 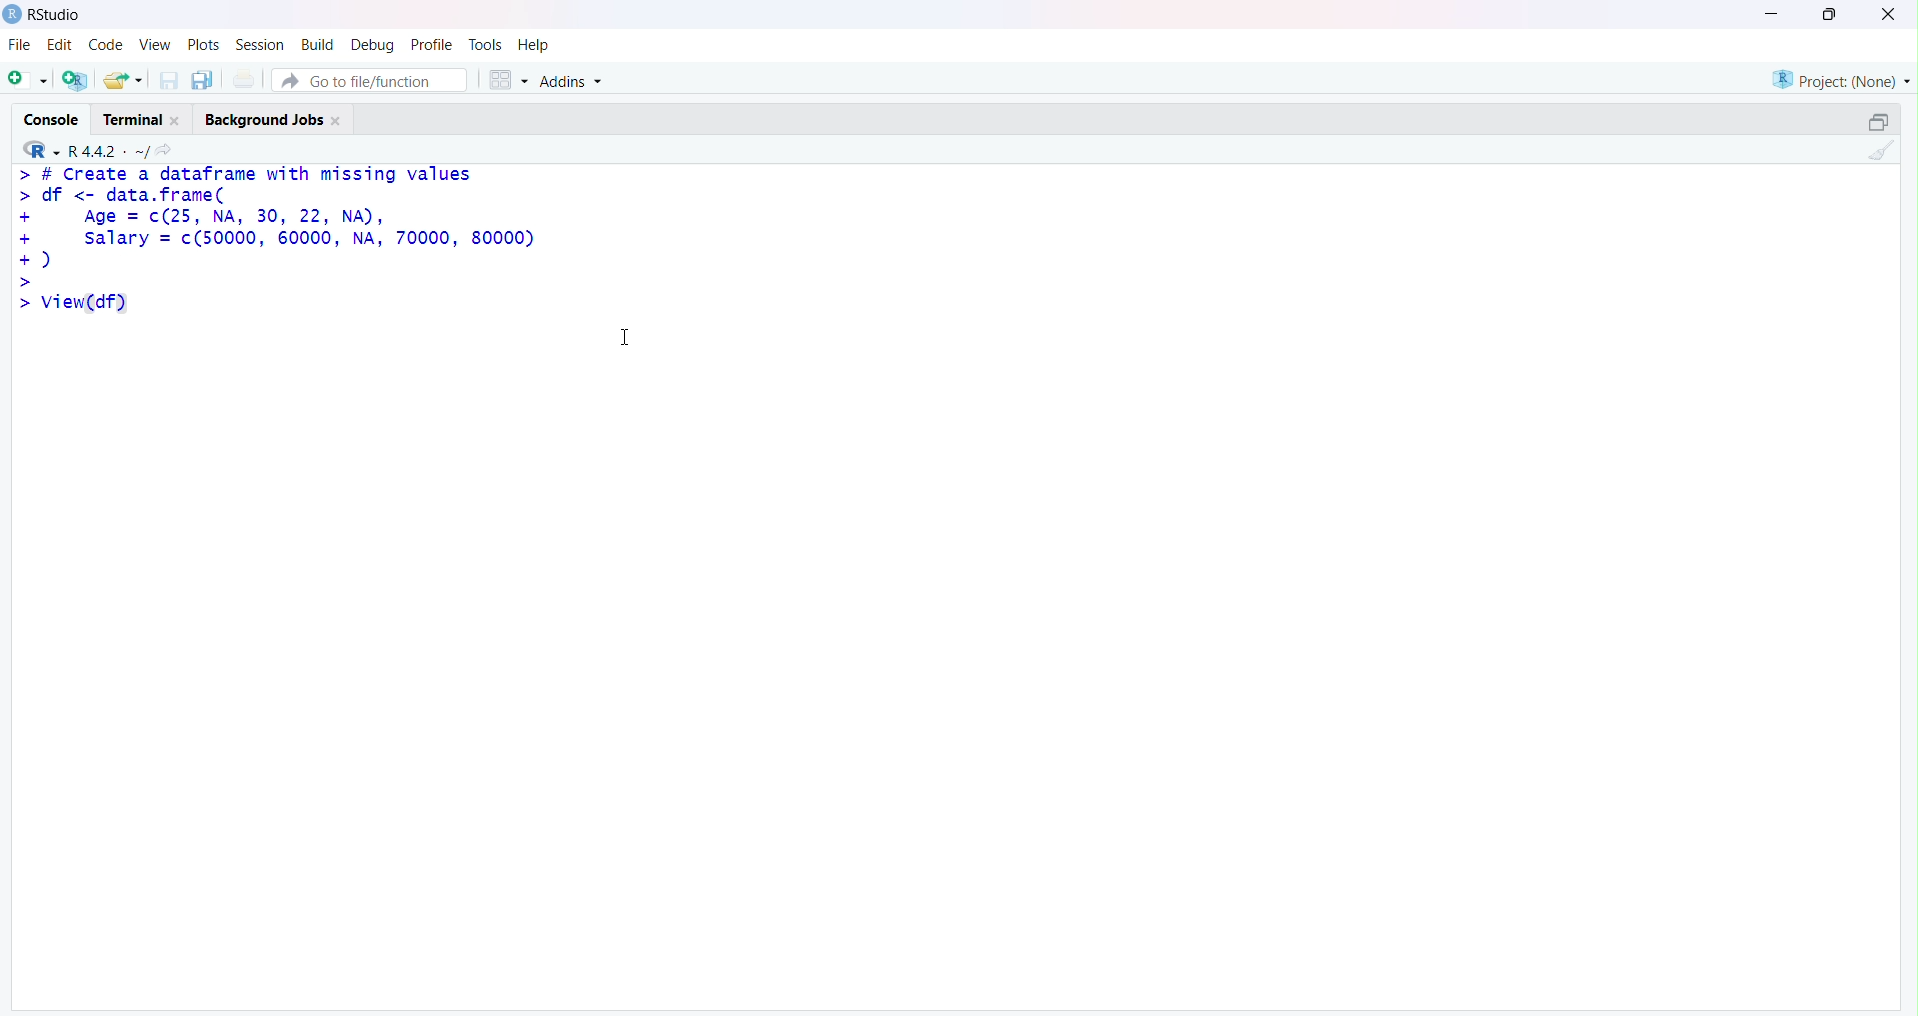 What do you see at coordinates (27, 74) in the screenshot?
I see `New File` at bounding box center [27, 74].